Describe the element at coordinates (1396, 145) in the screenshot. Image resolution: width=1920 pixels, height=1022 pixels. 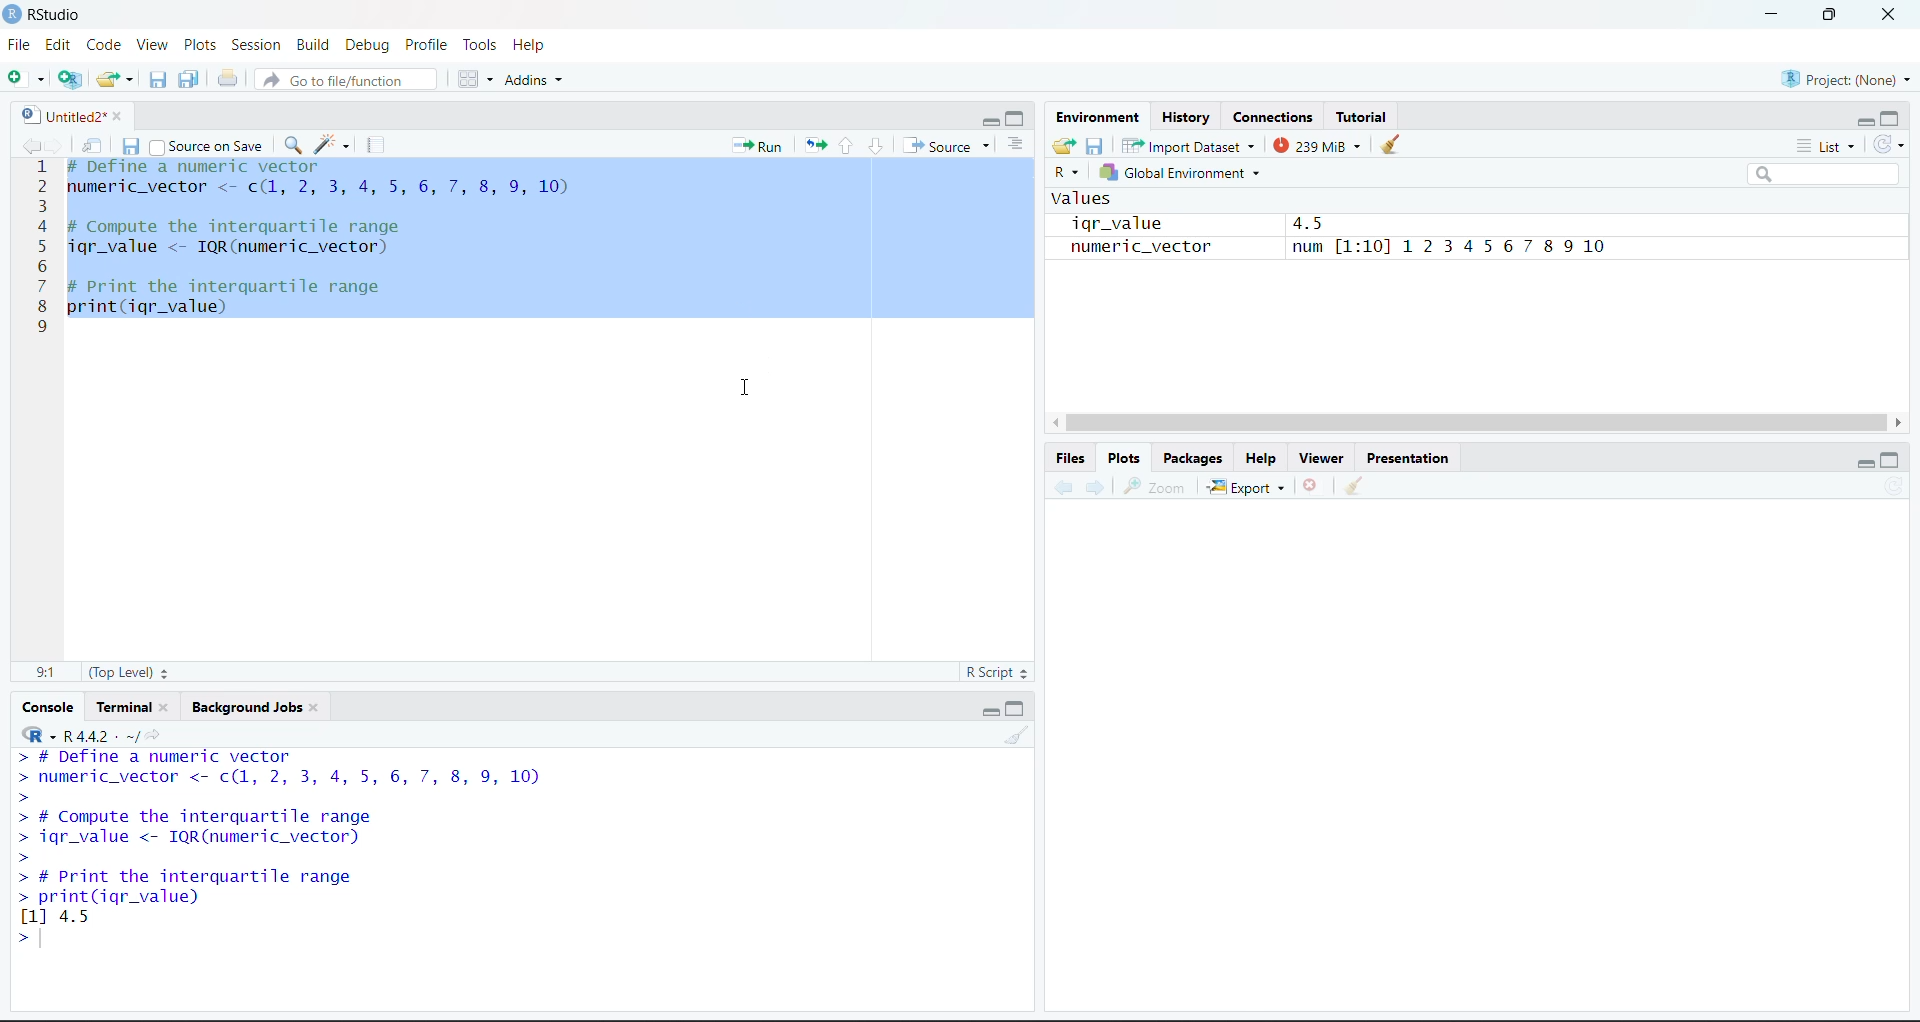
I see `Clear console (Ctrl +L)` at that location.